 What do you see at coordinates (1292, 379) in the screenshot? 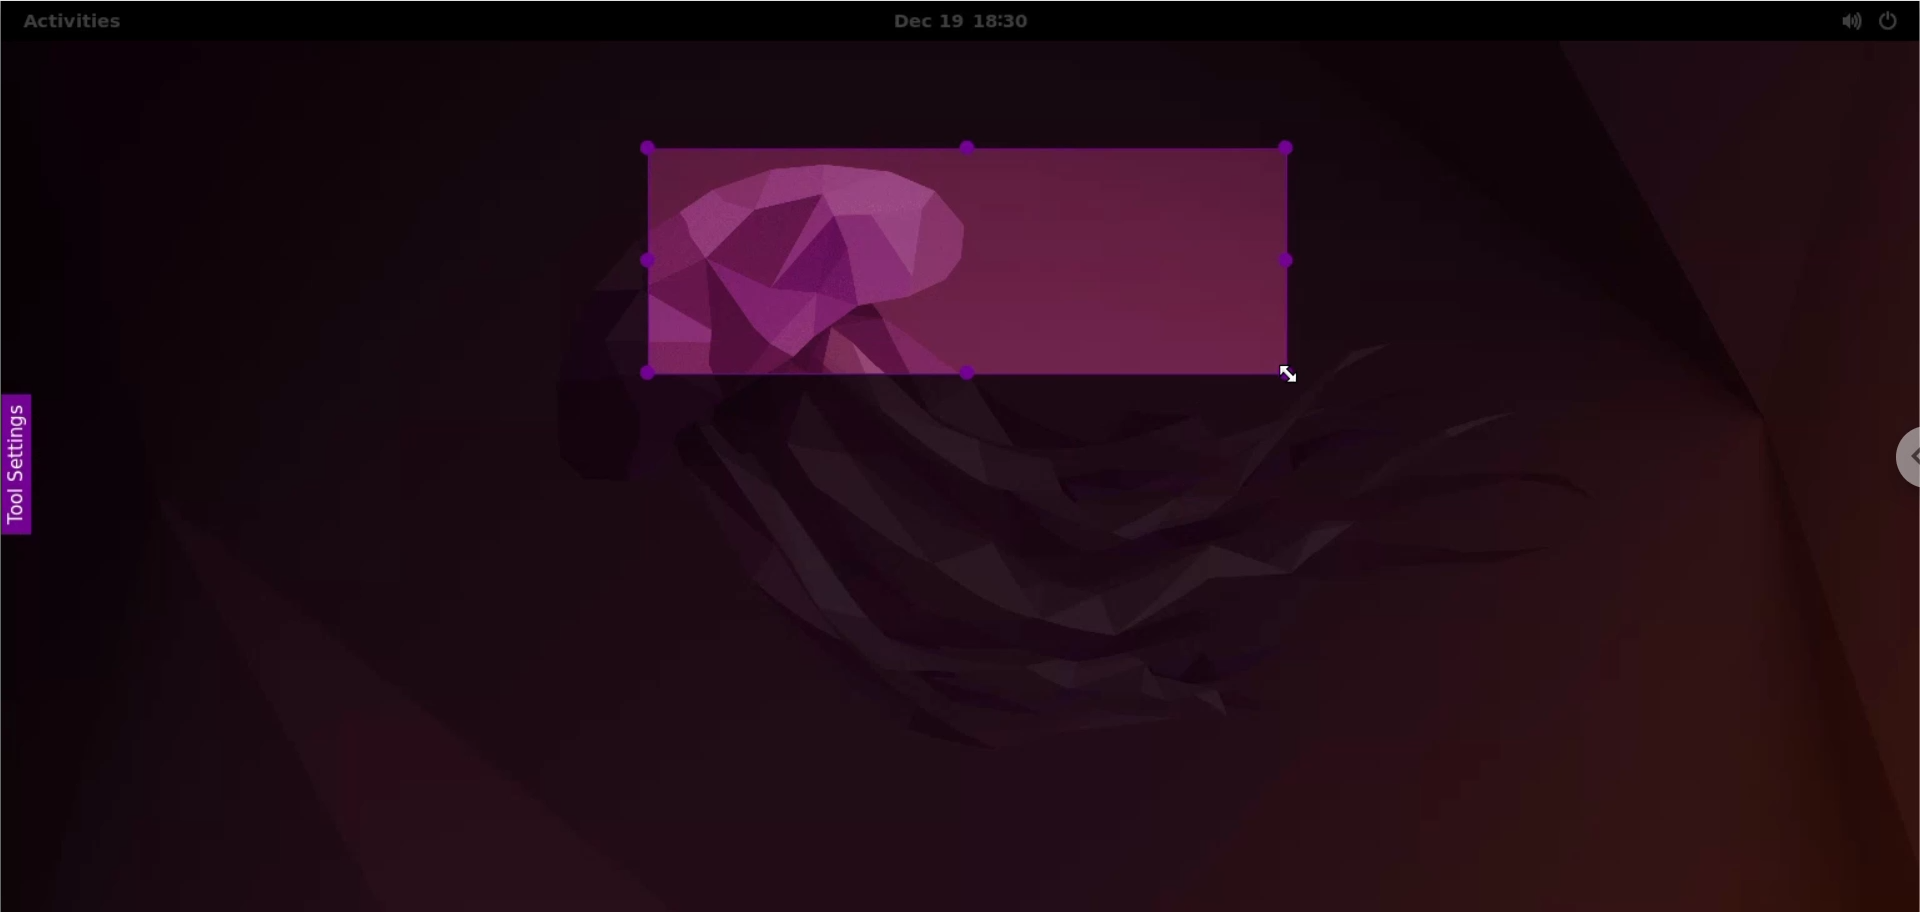
I see `cursor` at bounding box center [1292, 379].